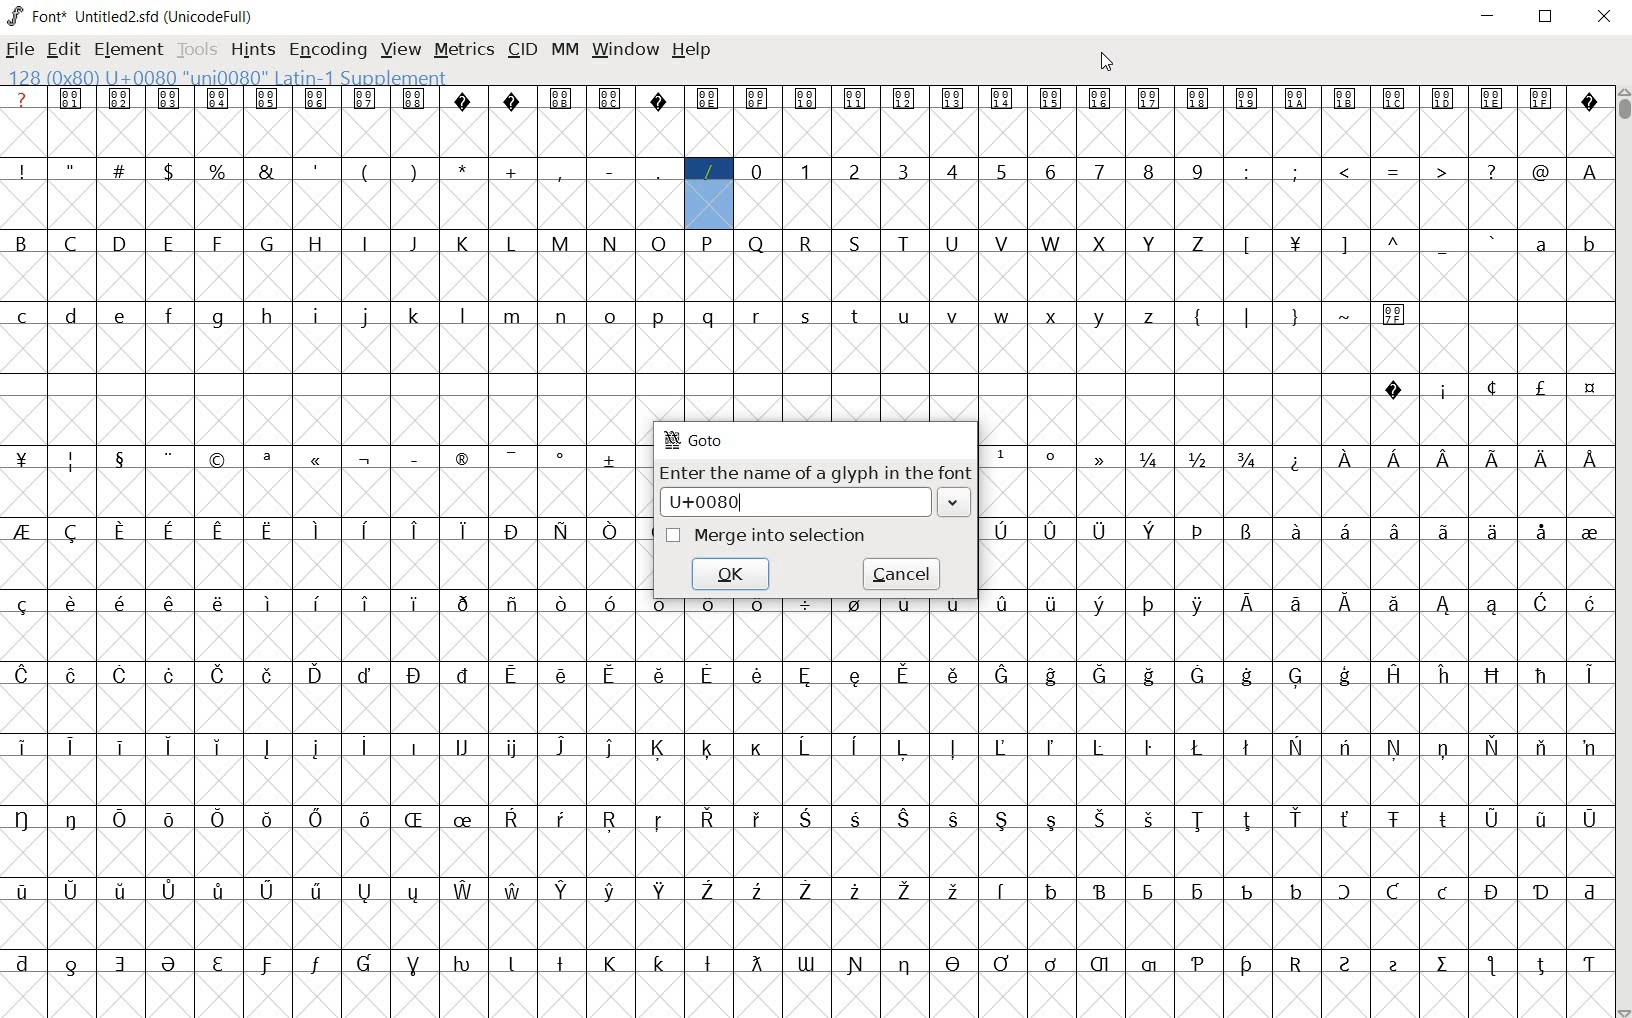  I want to click on glyph, so click(1544, 460).